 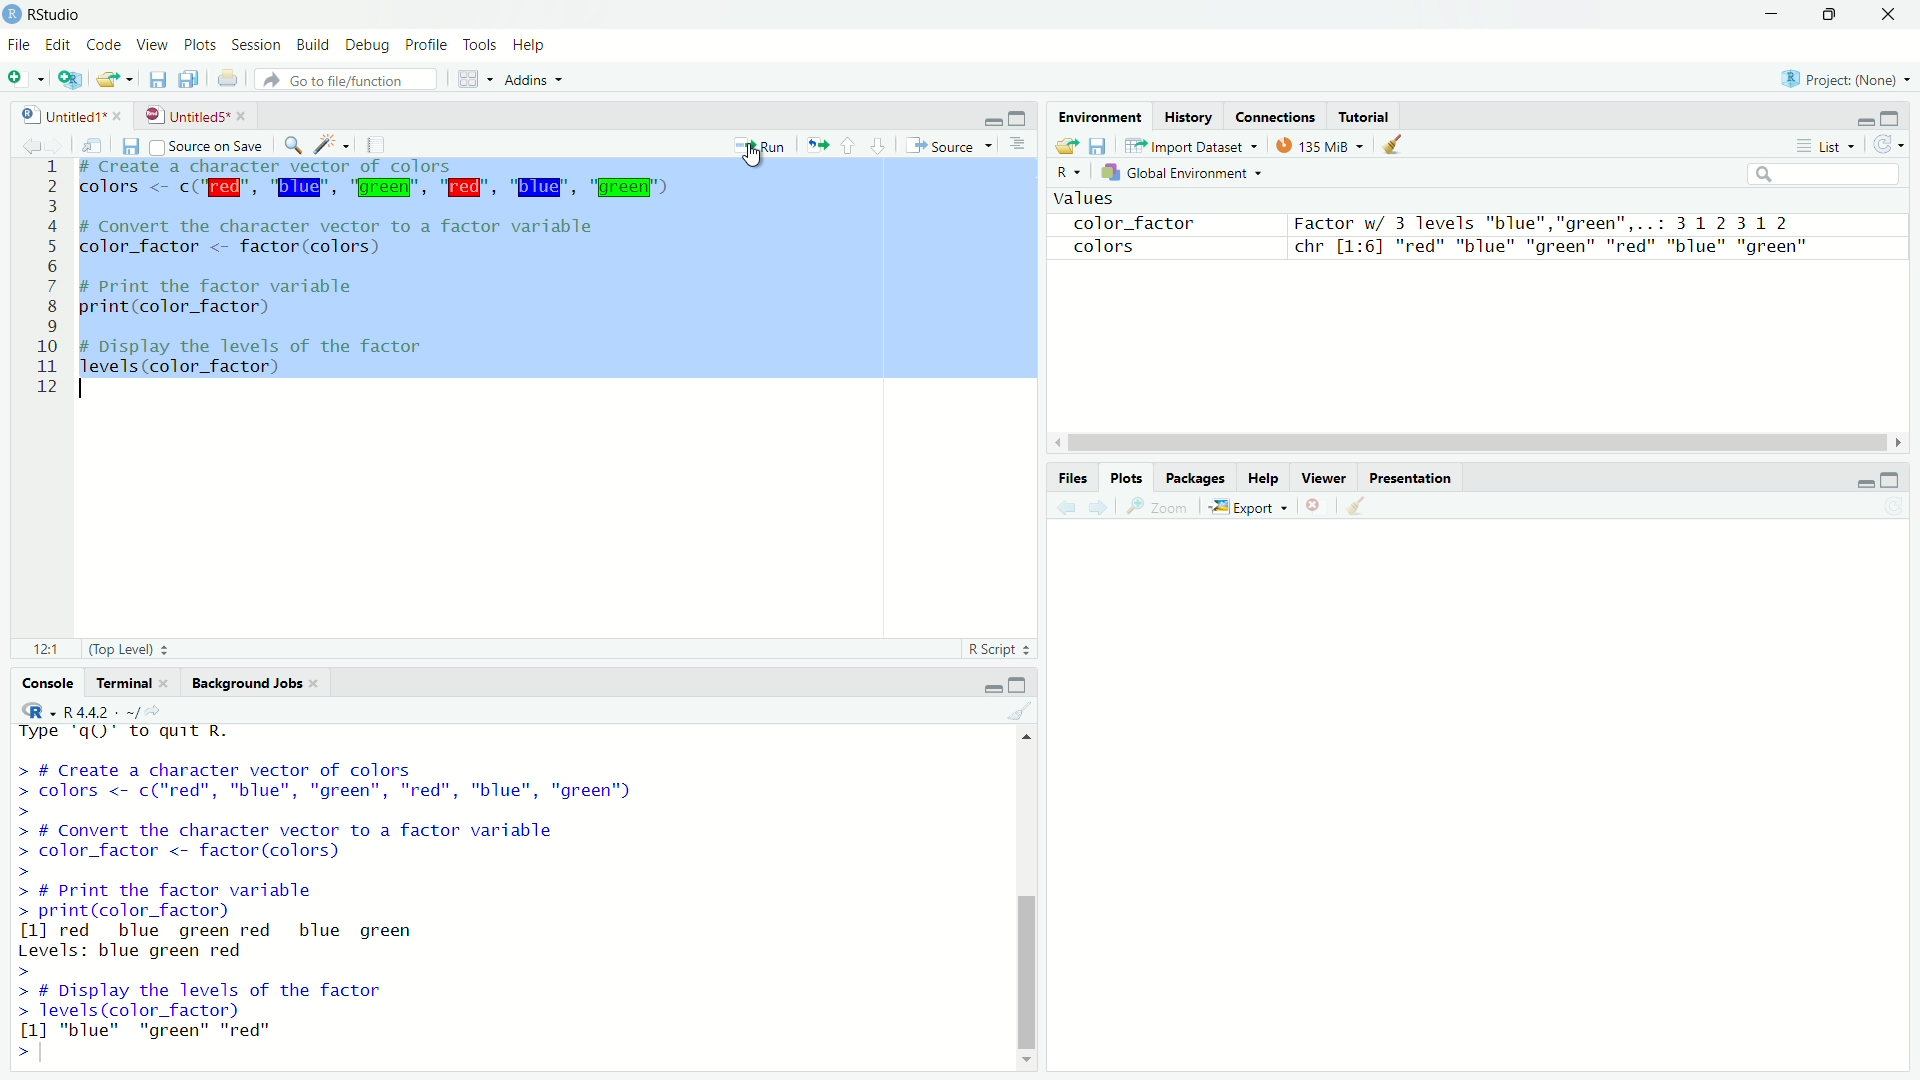 I want to click on session, so click(x=257, y=45).